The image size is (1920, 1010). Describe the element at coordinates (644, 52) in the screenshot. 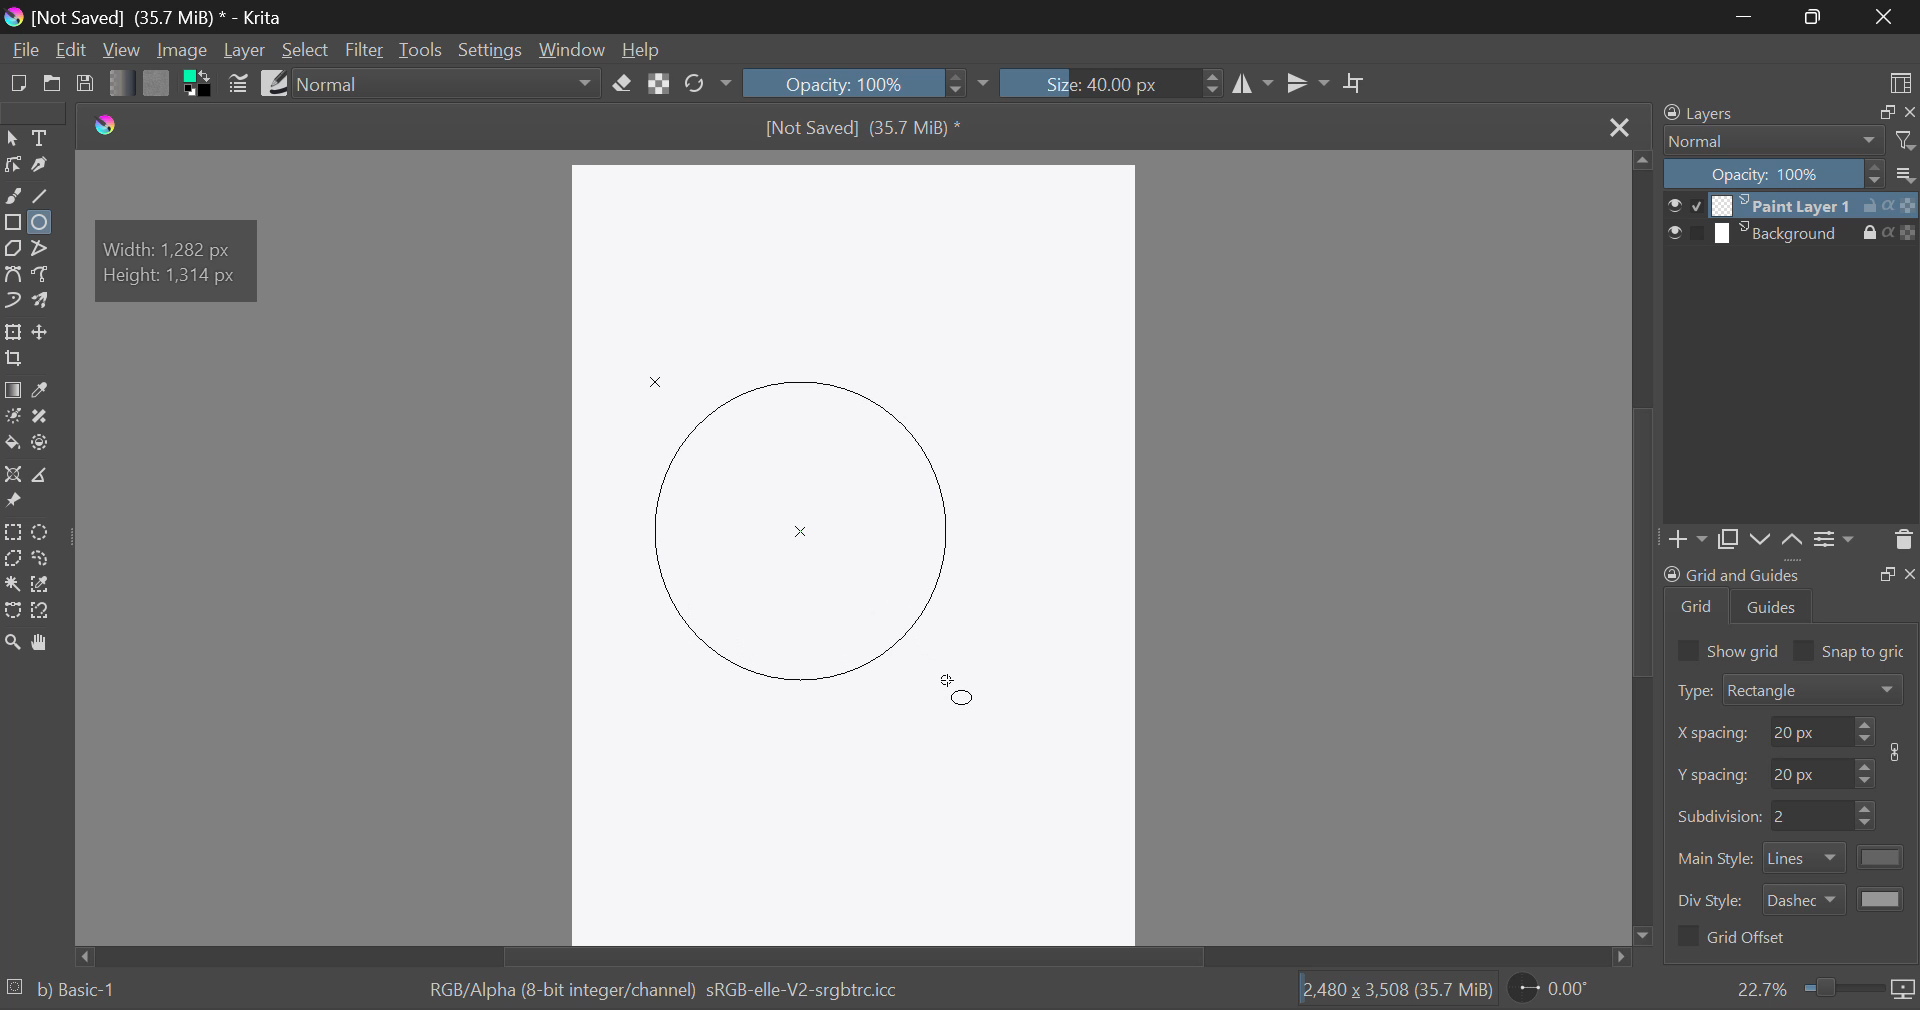

I see `Help` at that location.